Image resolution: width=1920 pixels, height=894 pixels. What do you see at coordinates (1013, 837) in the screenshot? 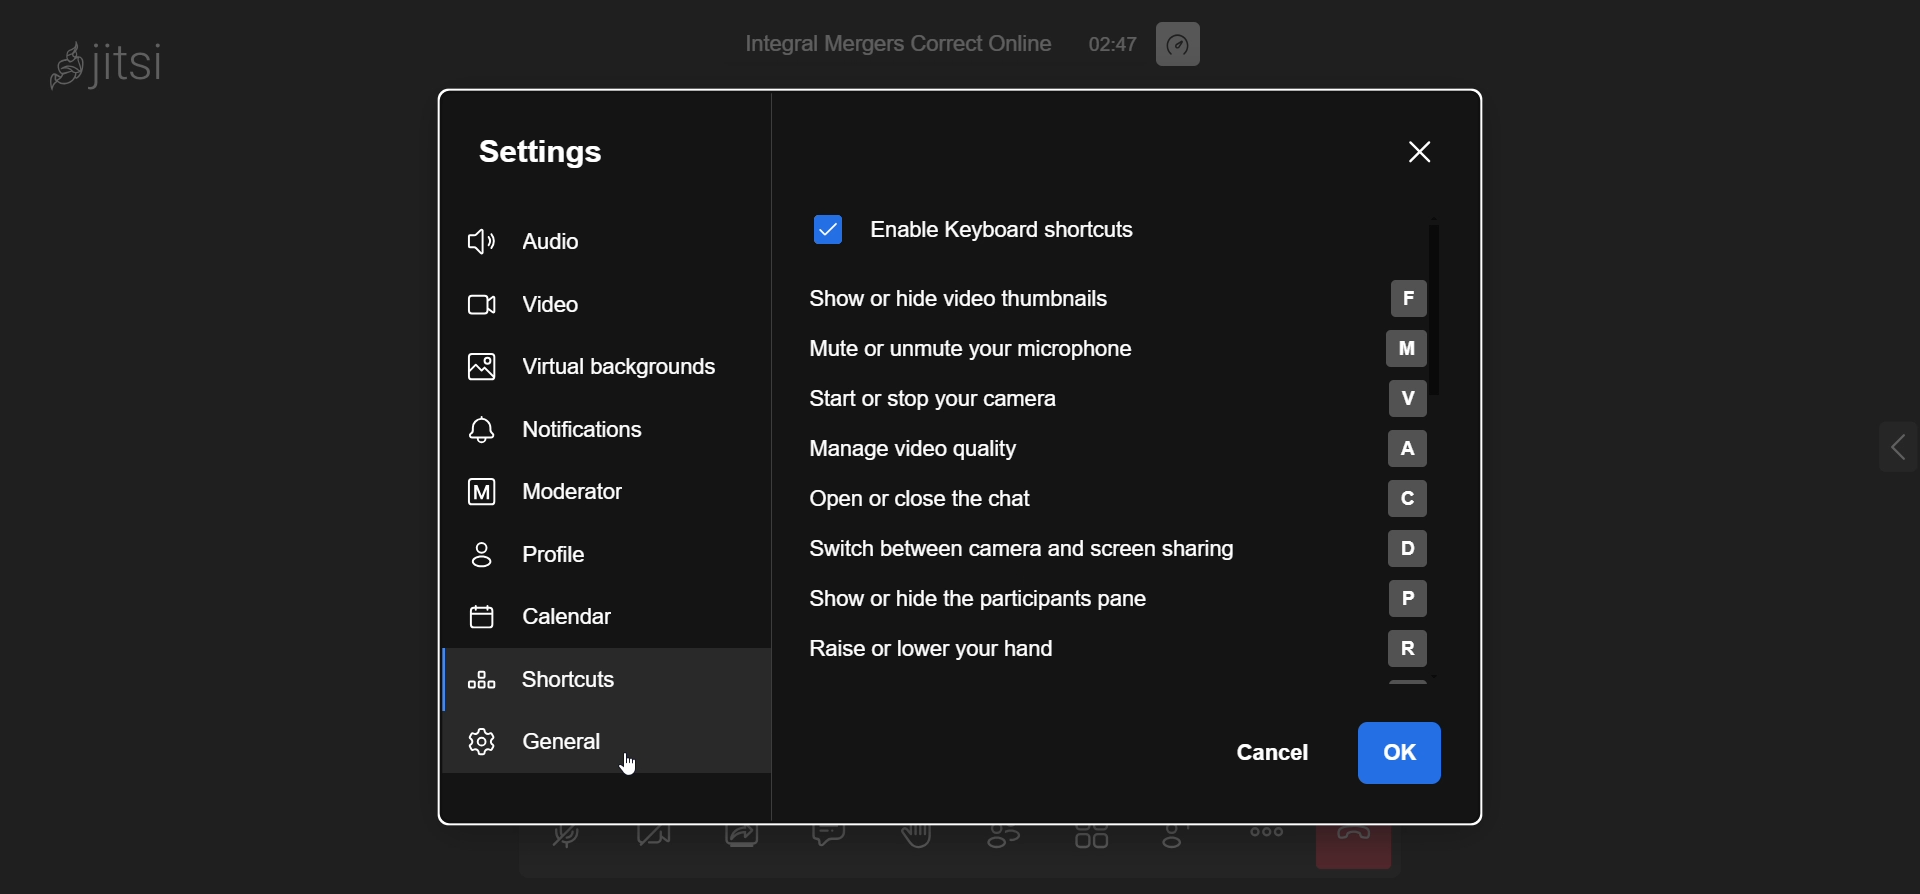
I see `participants` at bounding box center [1013, 837].